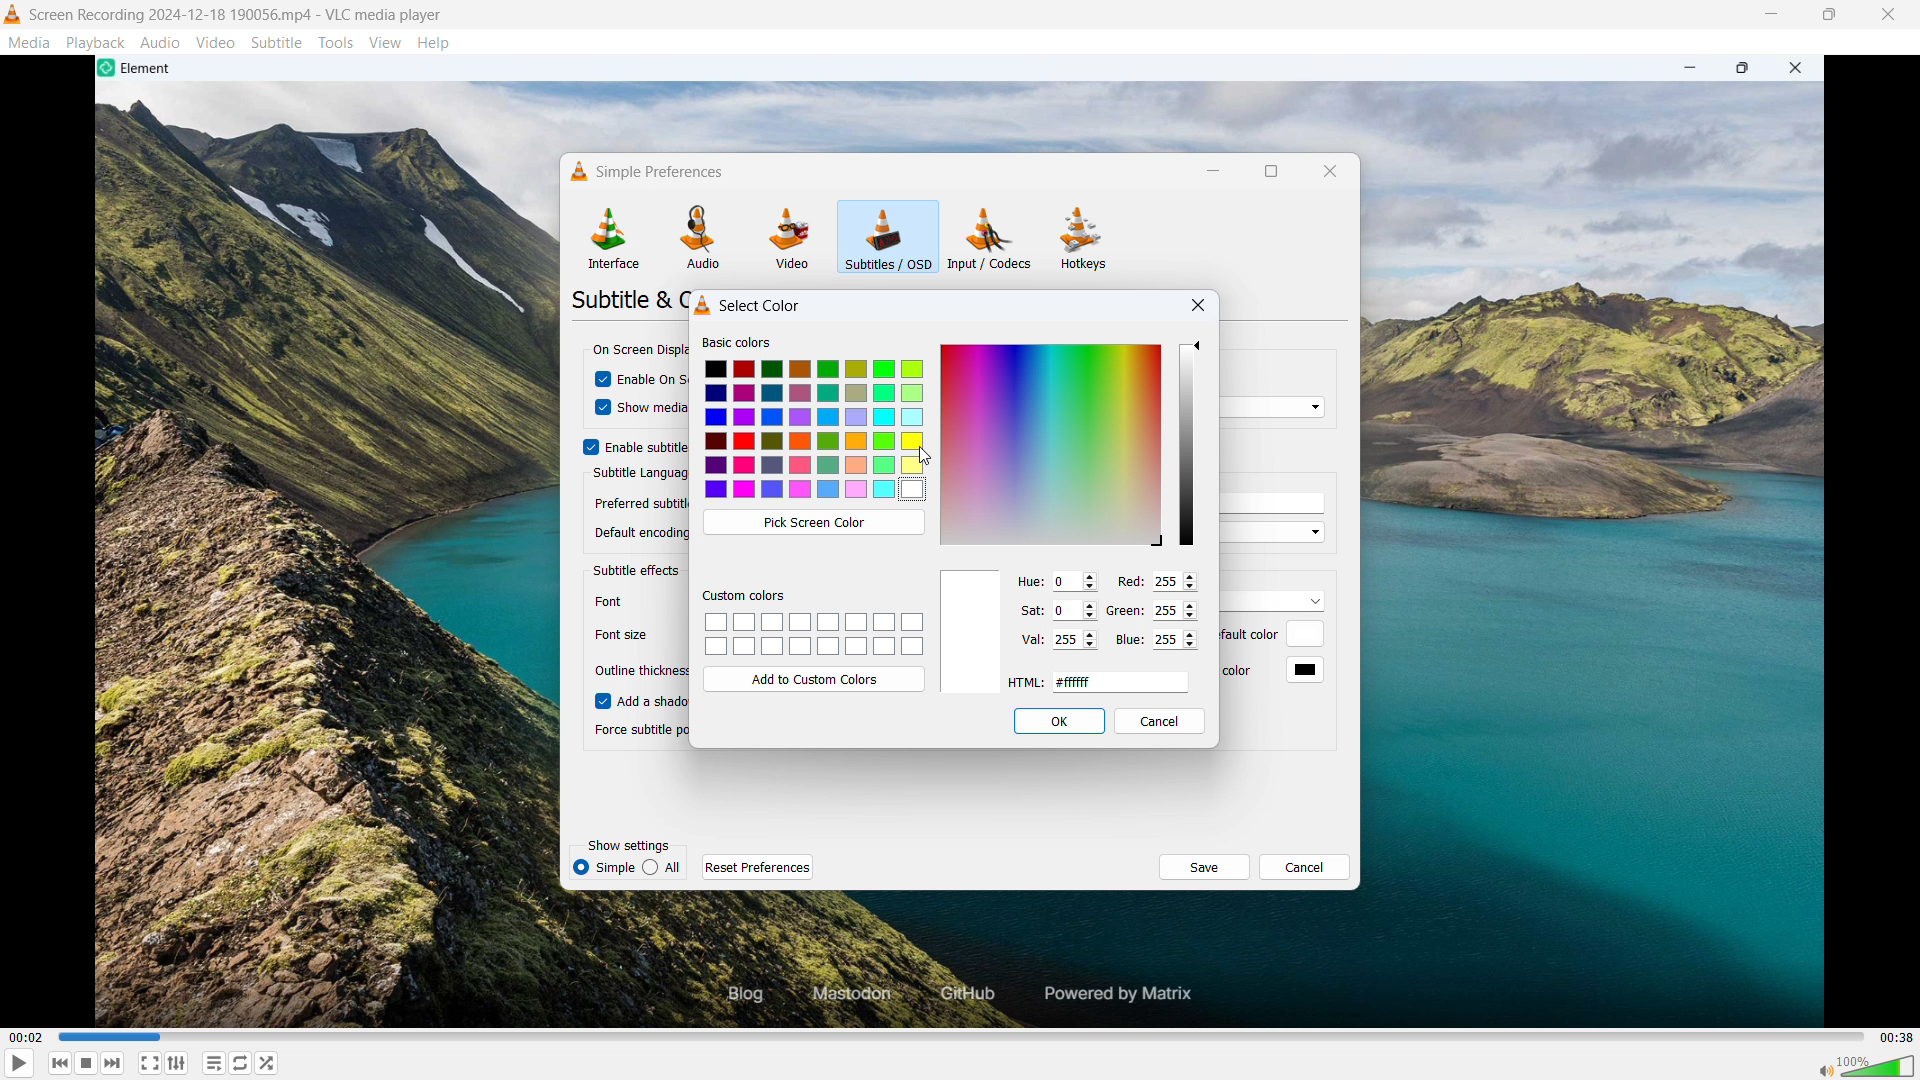  I want to click on | Force subtitle position, so click(634, 730).